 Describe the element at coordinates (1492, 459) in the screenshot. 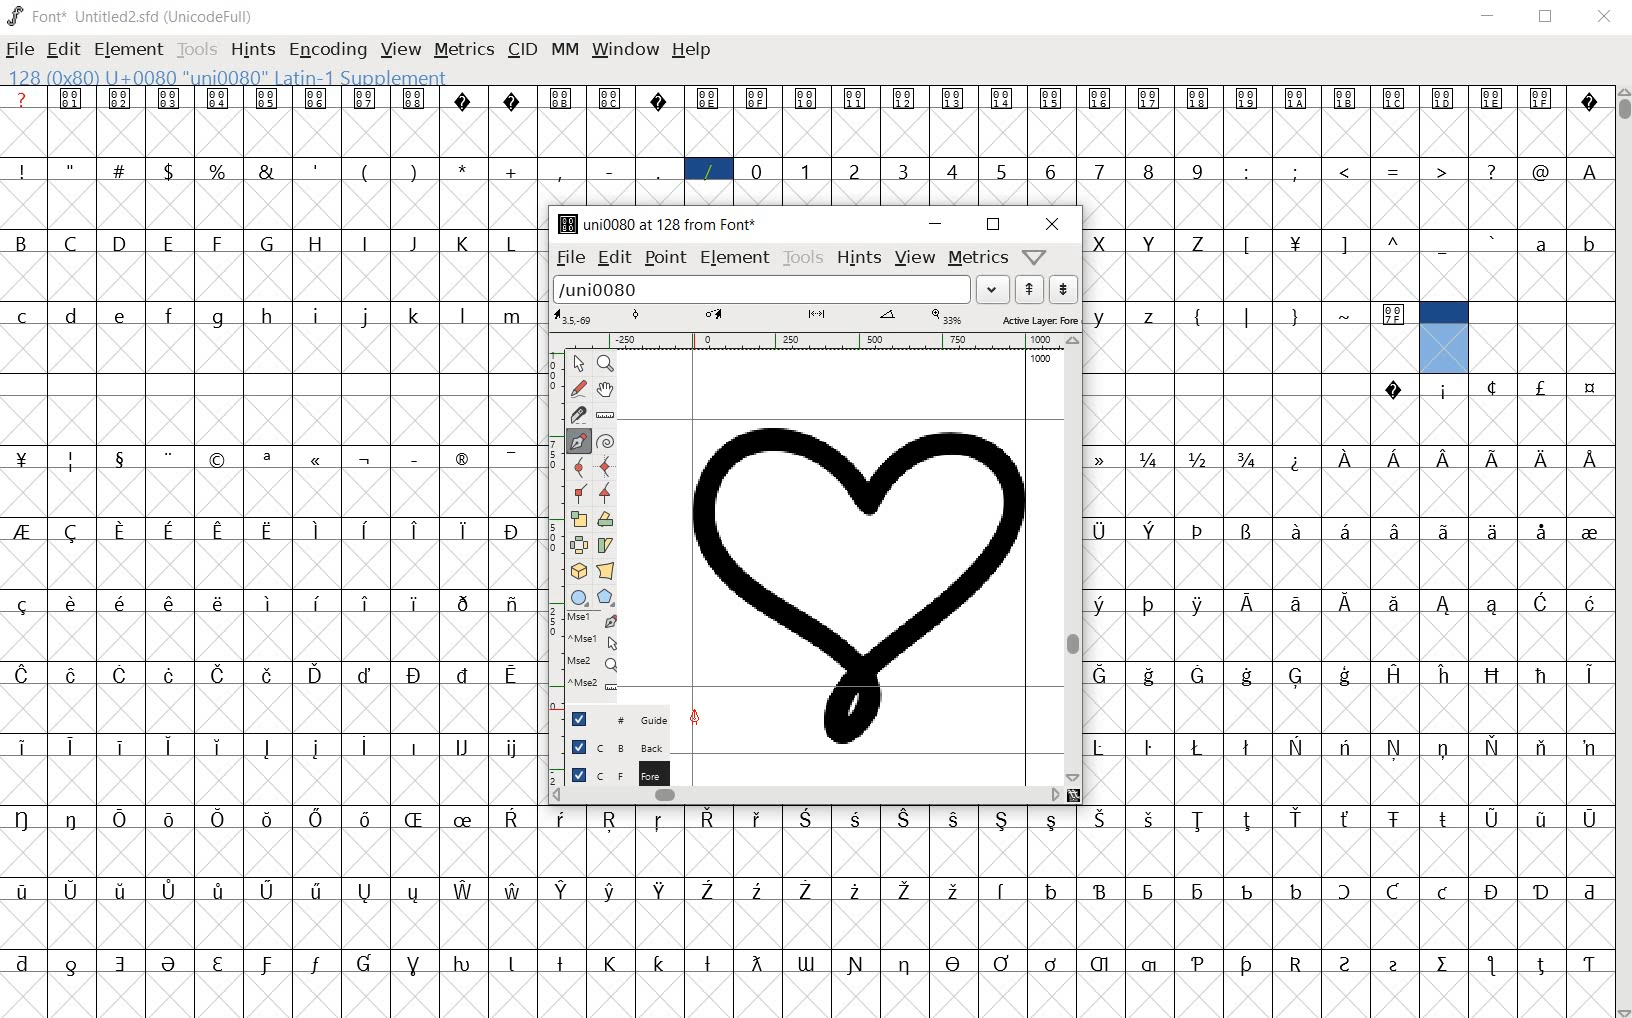

I see `glyph` at that location.